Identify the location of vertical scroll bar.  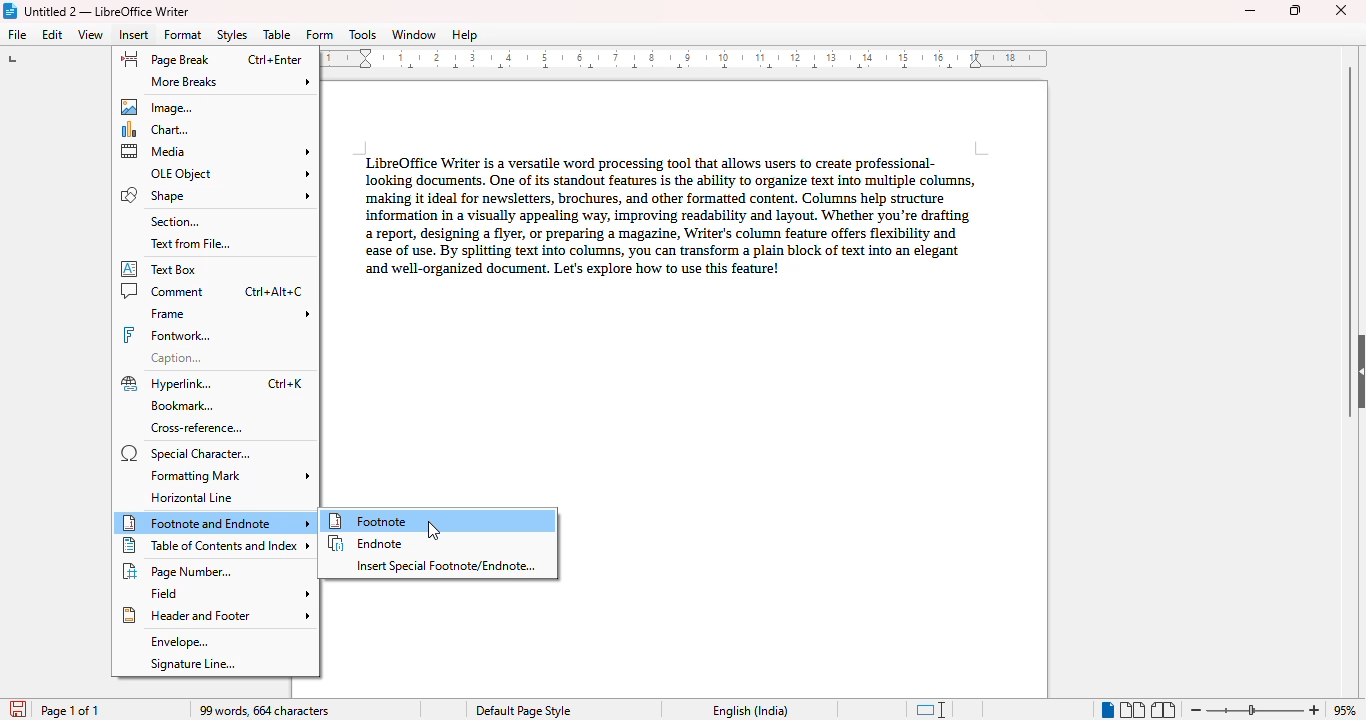
(1351, 242).